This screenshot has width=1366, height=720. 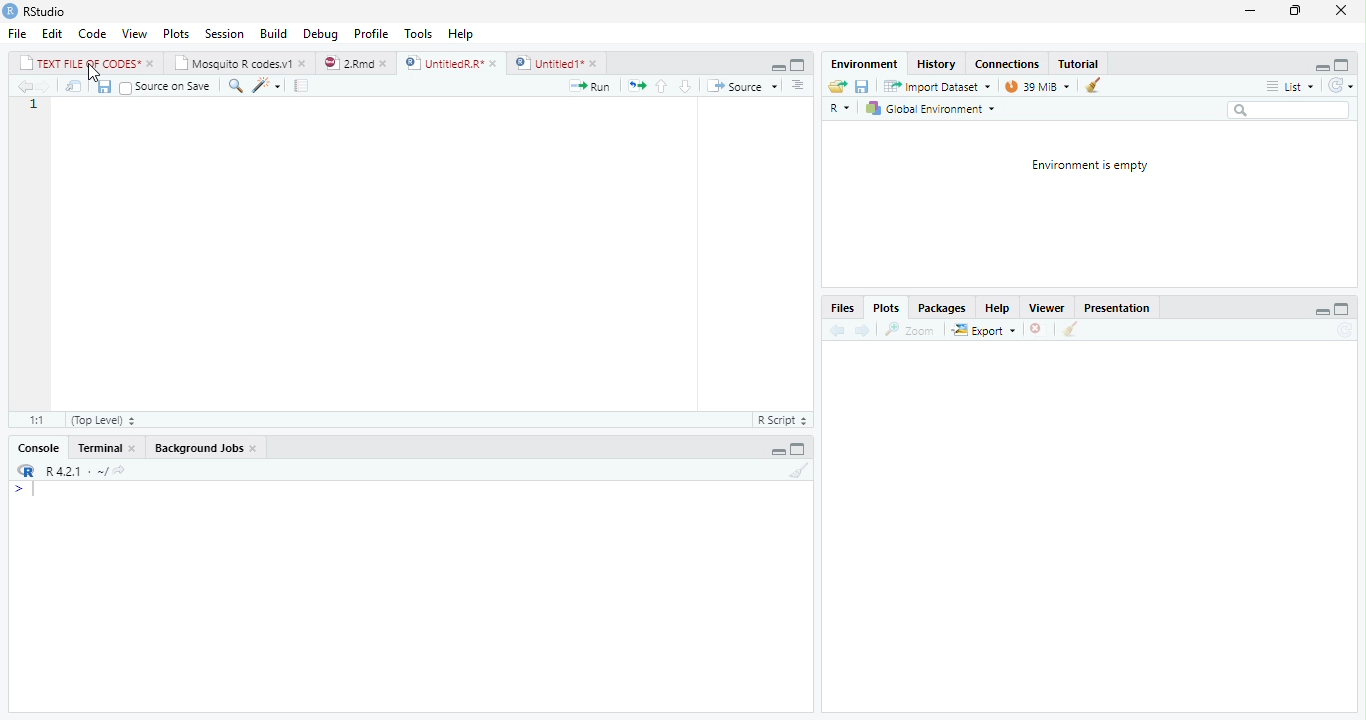 I want to click on 39MiB, so click(x=1037, y=84).